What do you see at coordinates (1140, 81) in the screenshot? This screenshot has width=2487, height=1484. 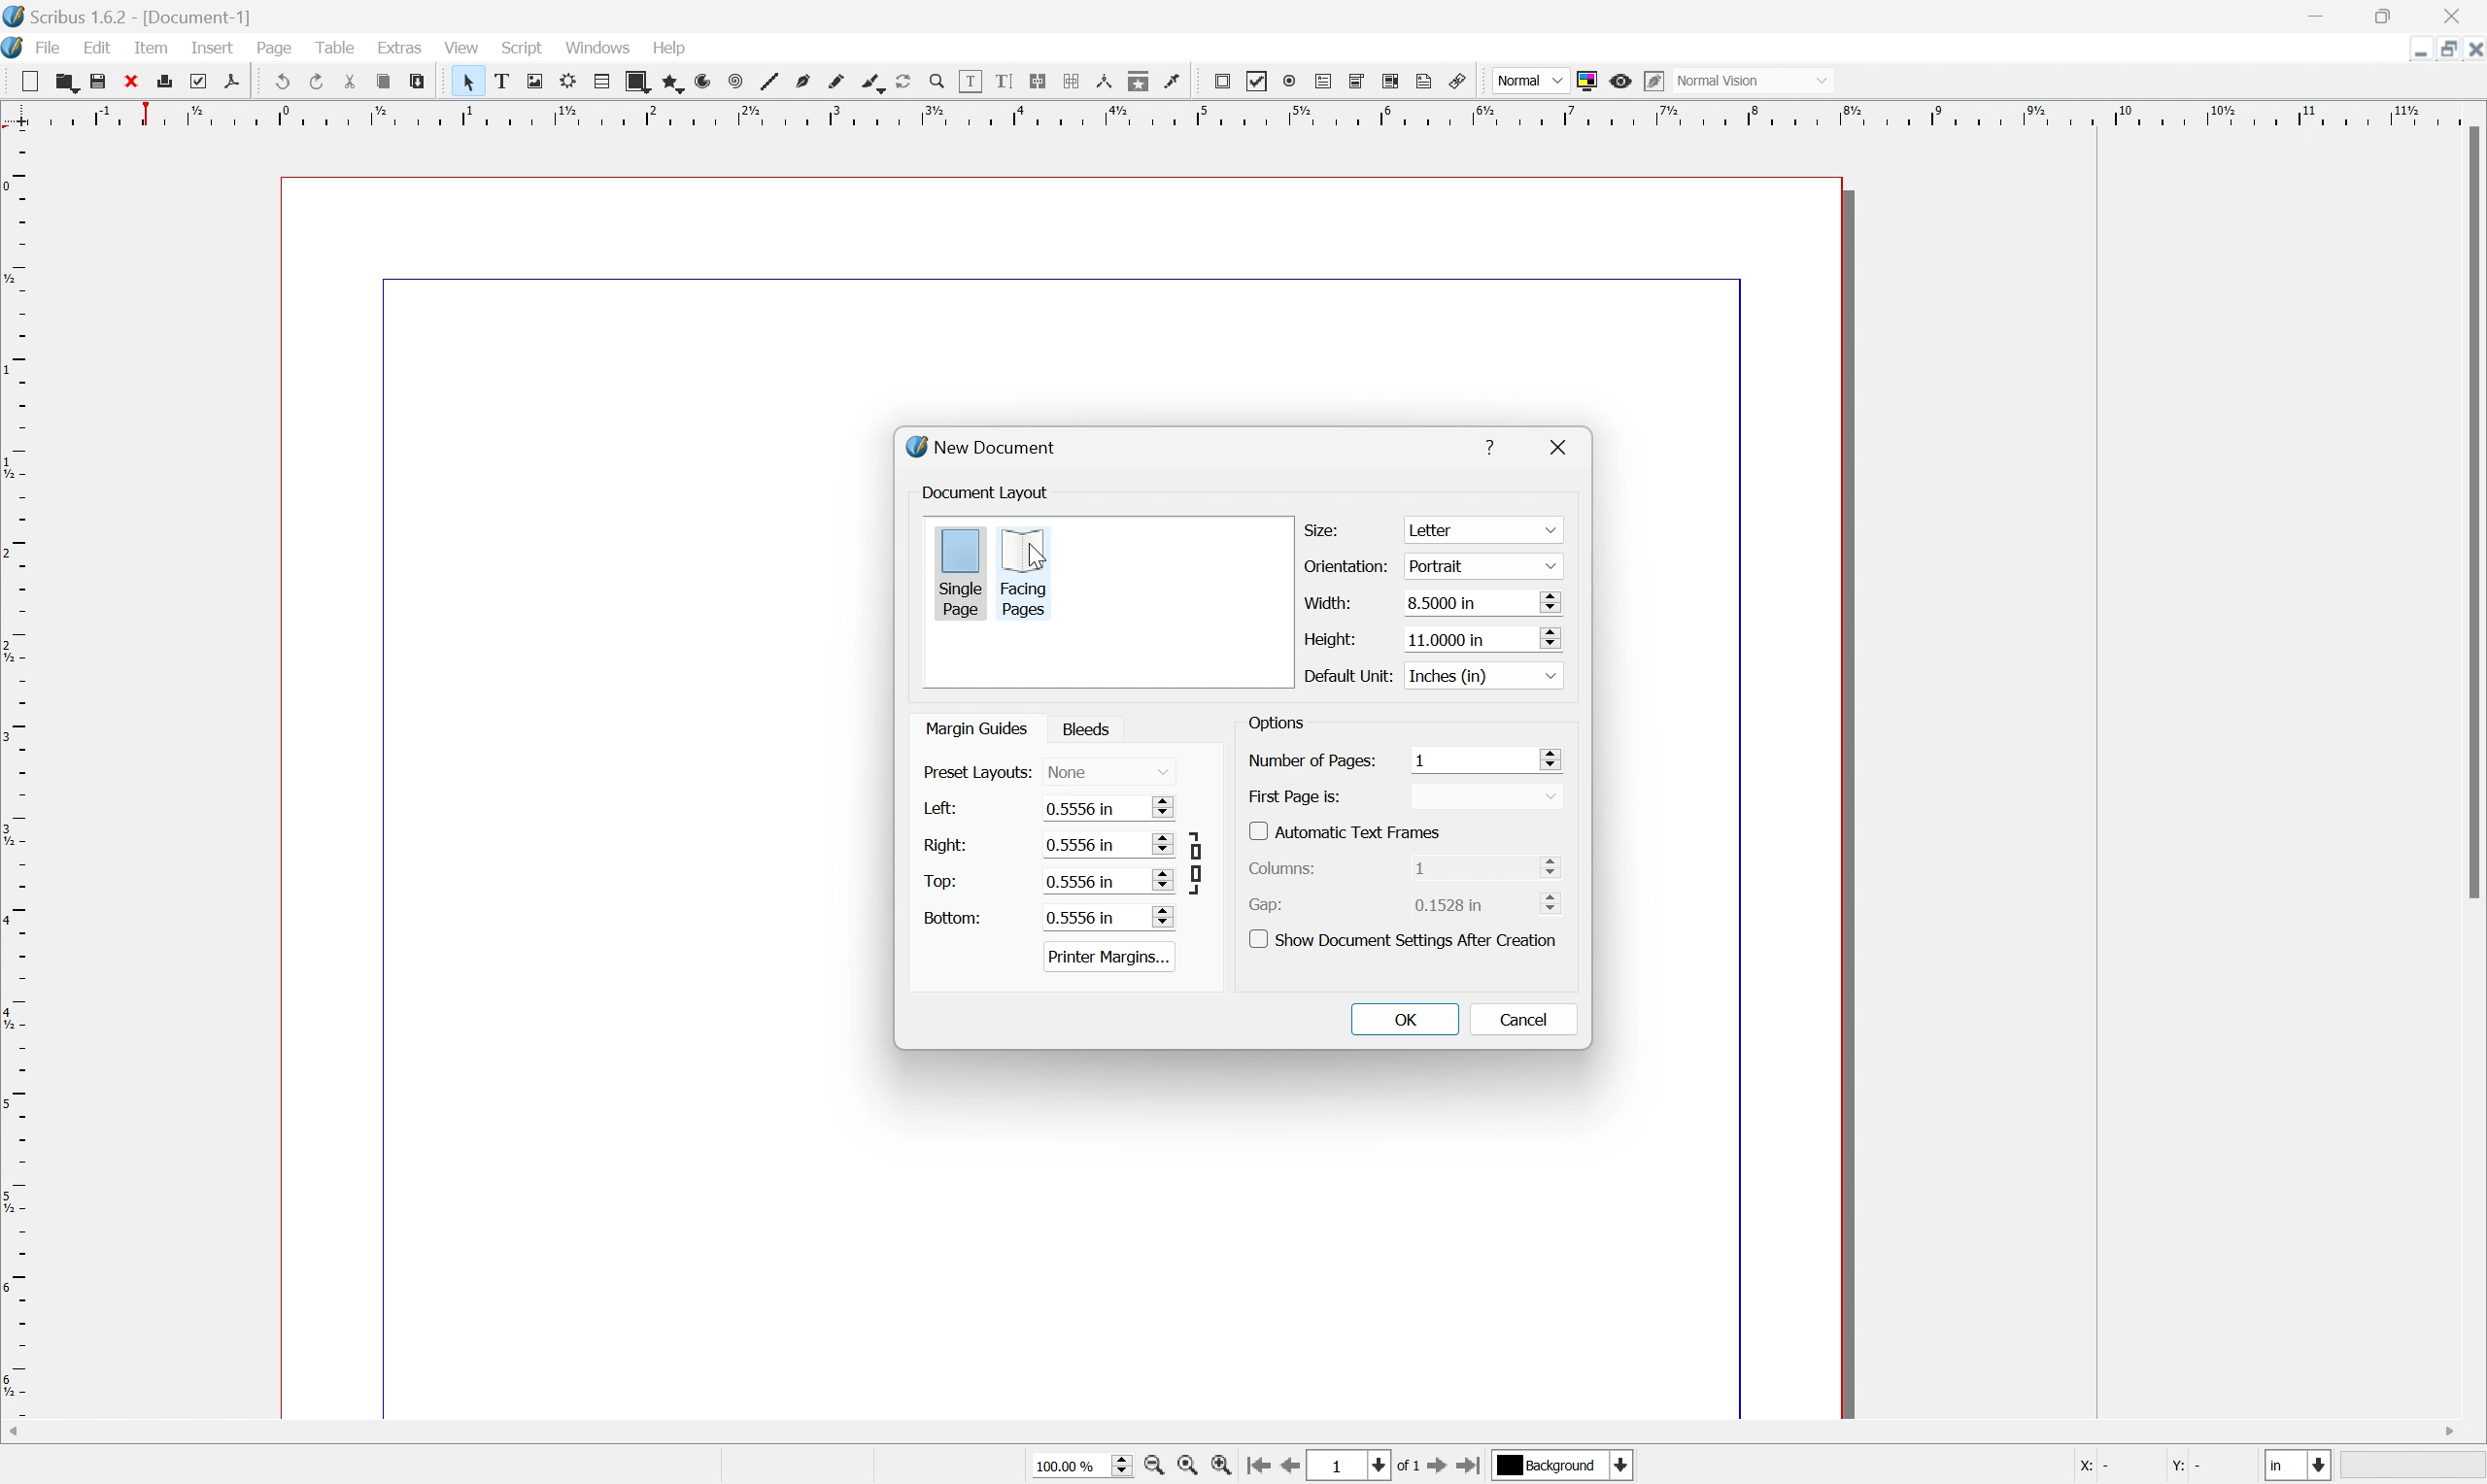 I see `Copy item properties` at bounding box center [1140, 81].